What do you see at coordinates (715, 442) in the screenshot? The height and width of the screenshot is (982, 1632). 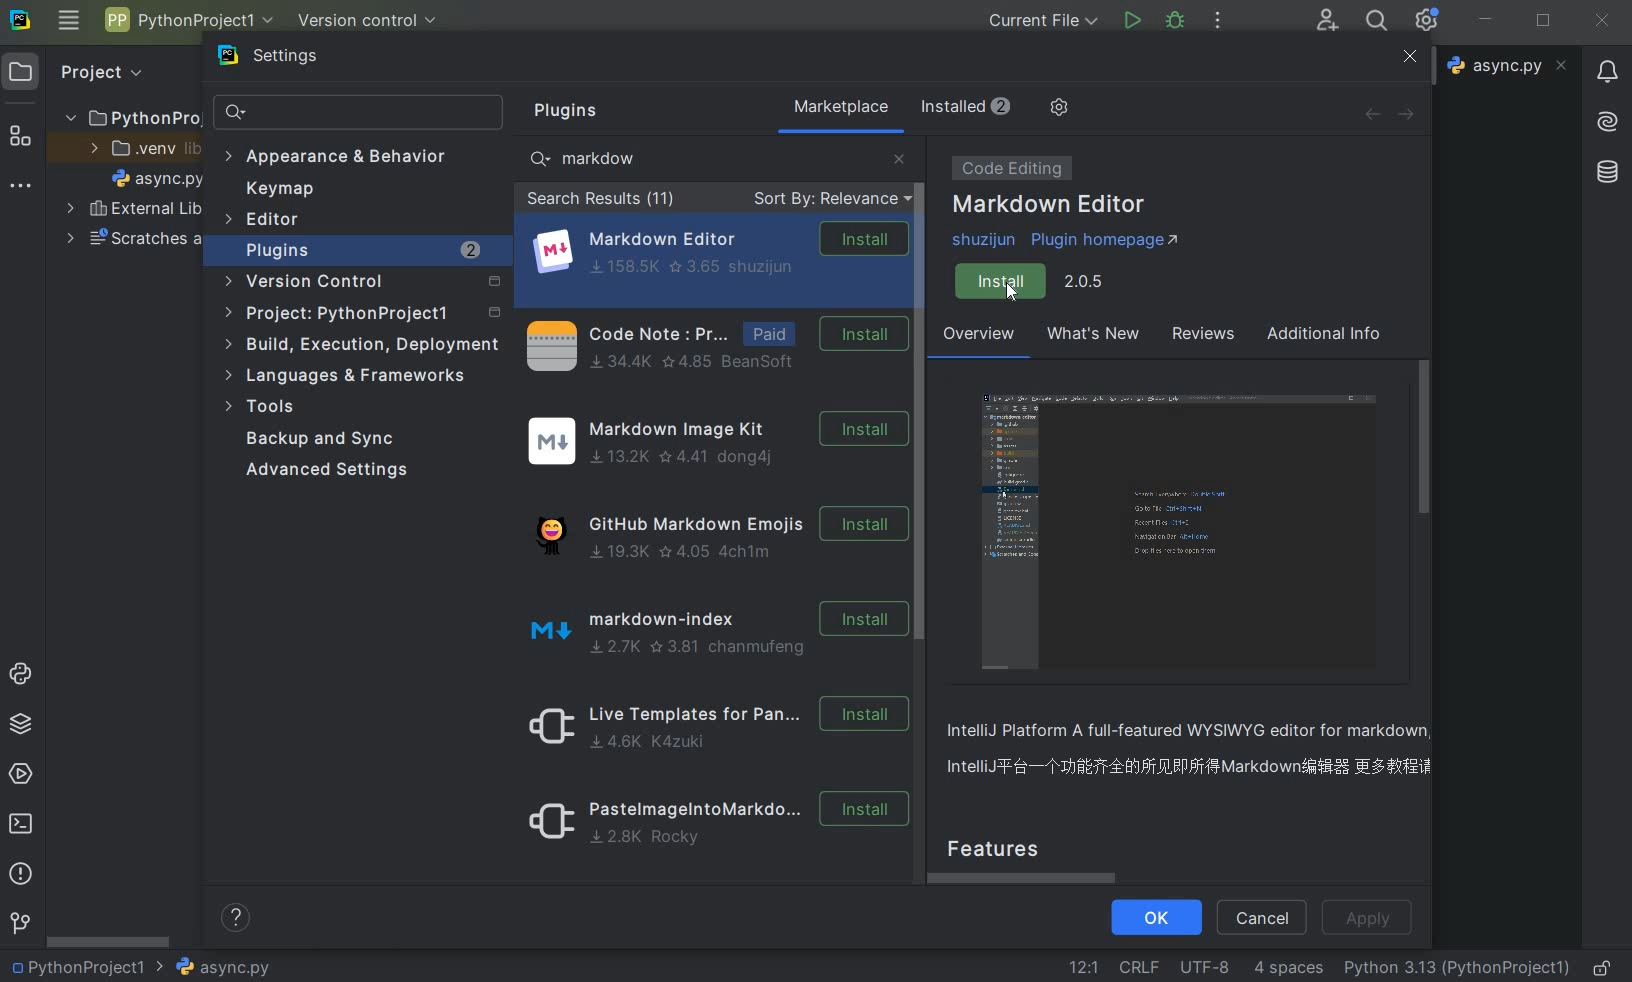 I see `markdown image kit` at bounding box center [715, 442].